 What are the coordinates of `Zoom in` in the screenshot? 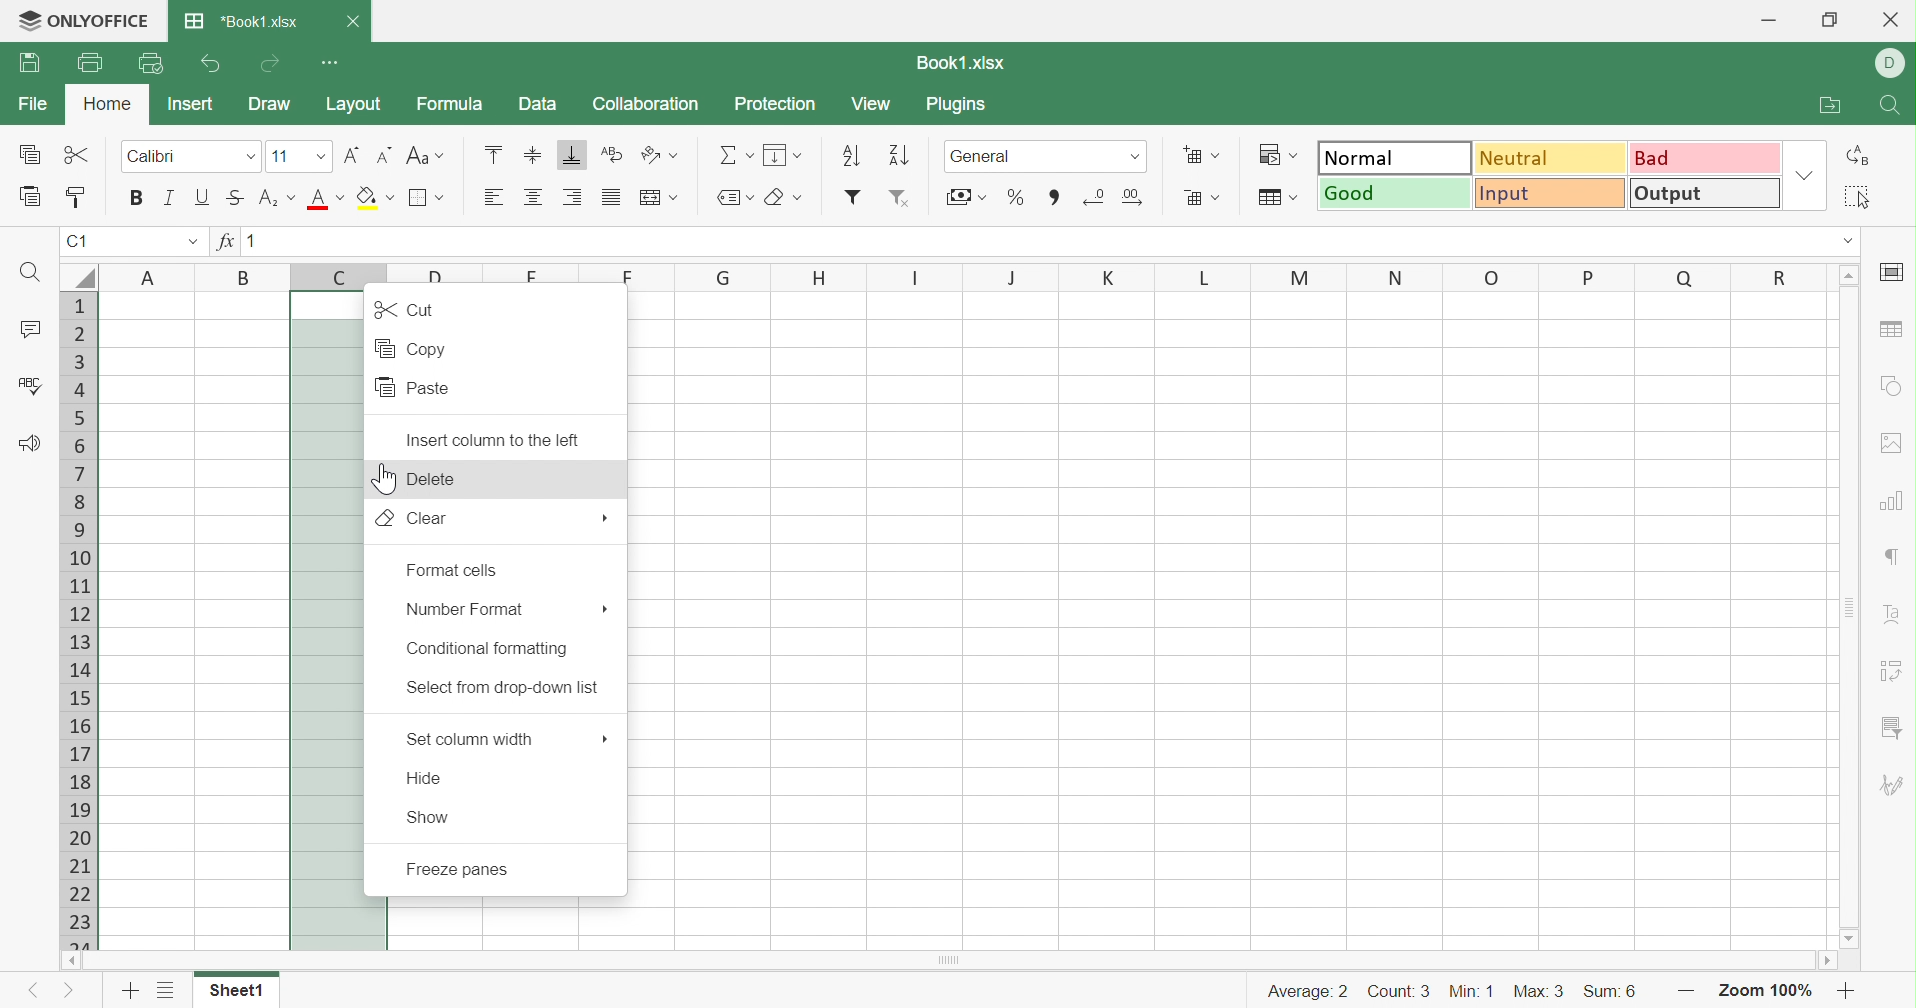 It's located at (1850, 989).